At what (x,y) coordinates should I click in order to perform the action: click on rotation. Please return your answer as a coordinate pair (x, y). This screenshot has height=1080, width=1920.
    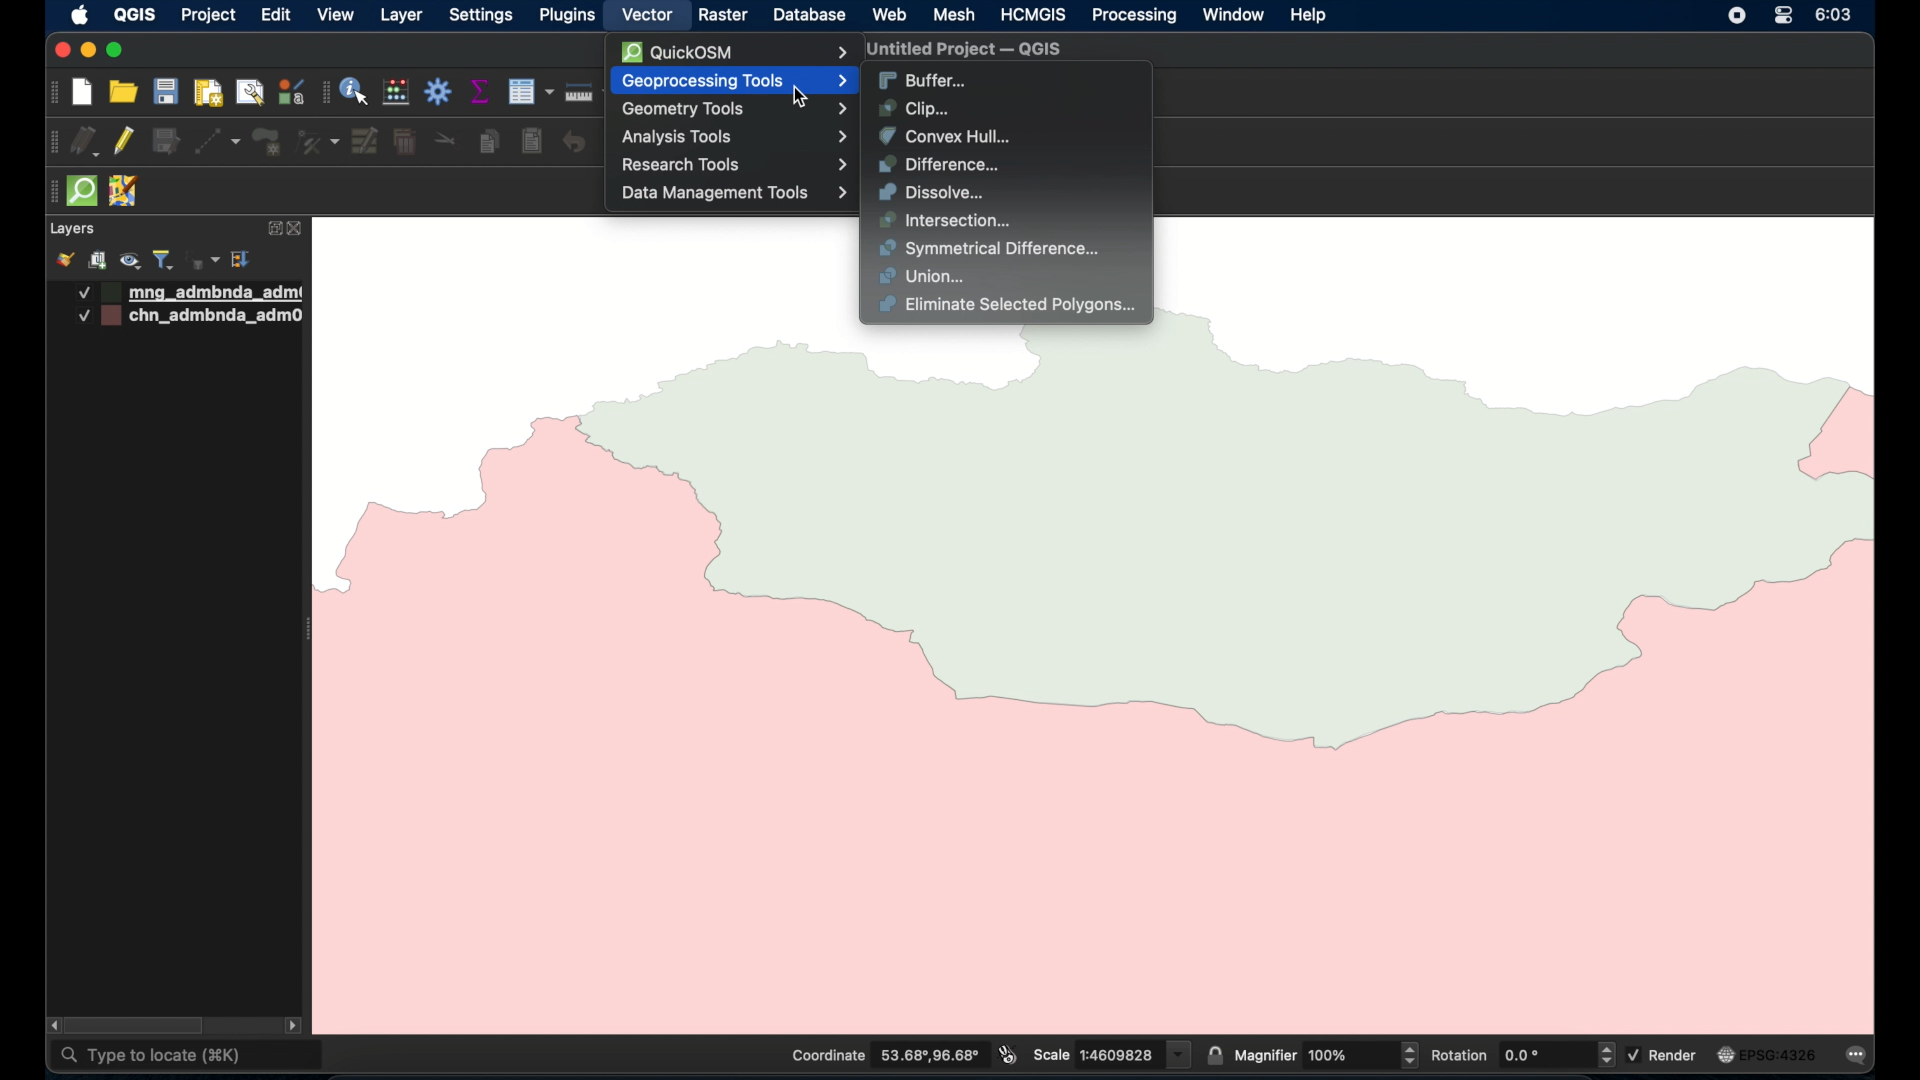
    Looking at the image, I should click on (1521, 1054).